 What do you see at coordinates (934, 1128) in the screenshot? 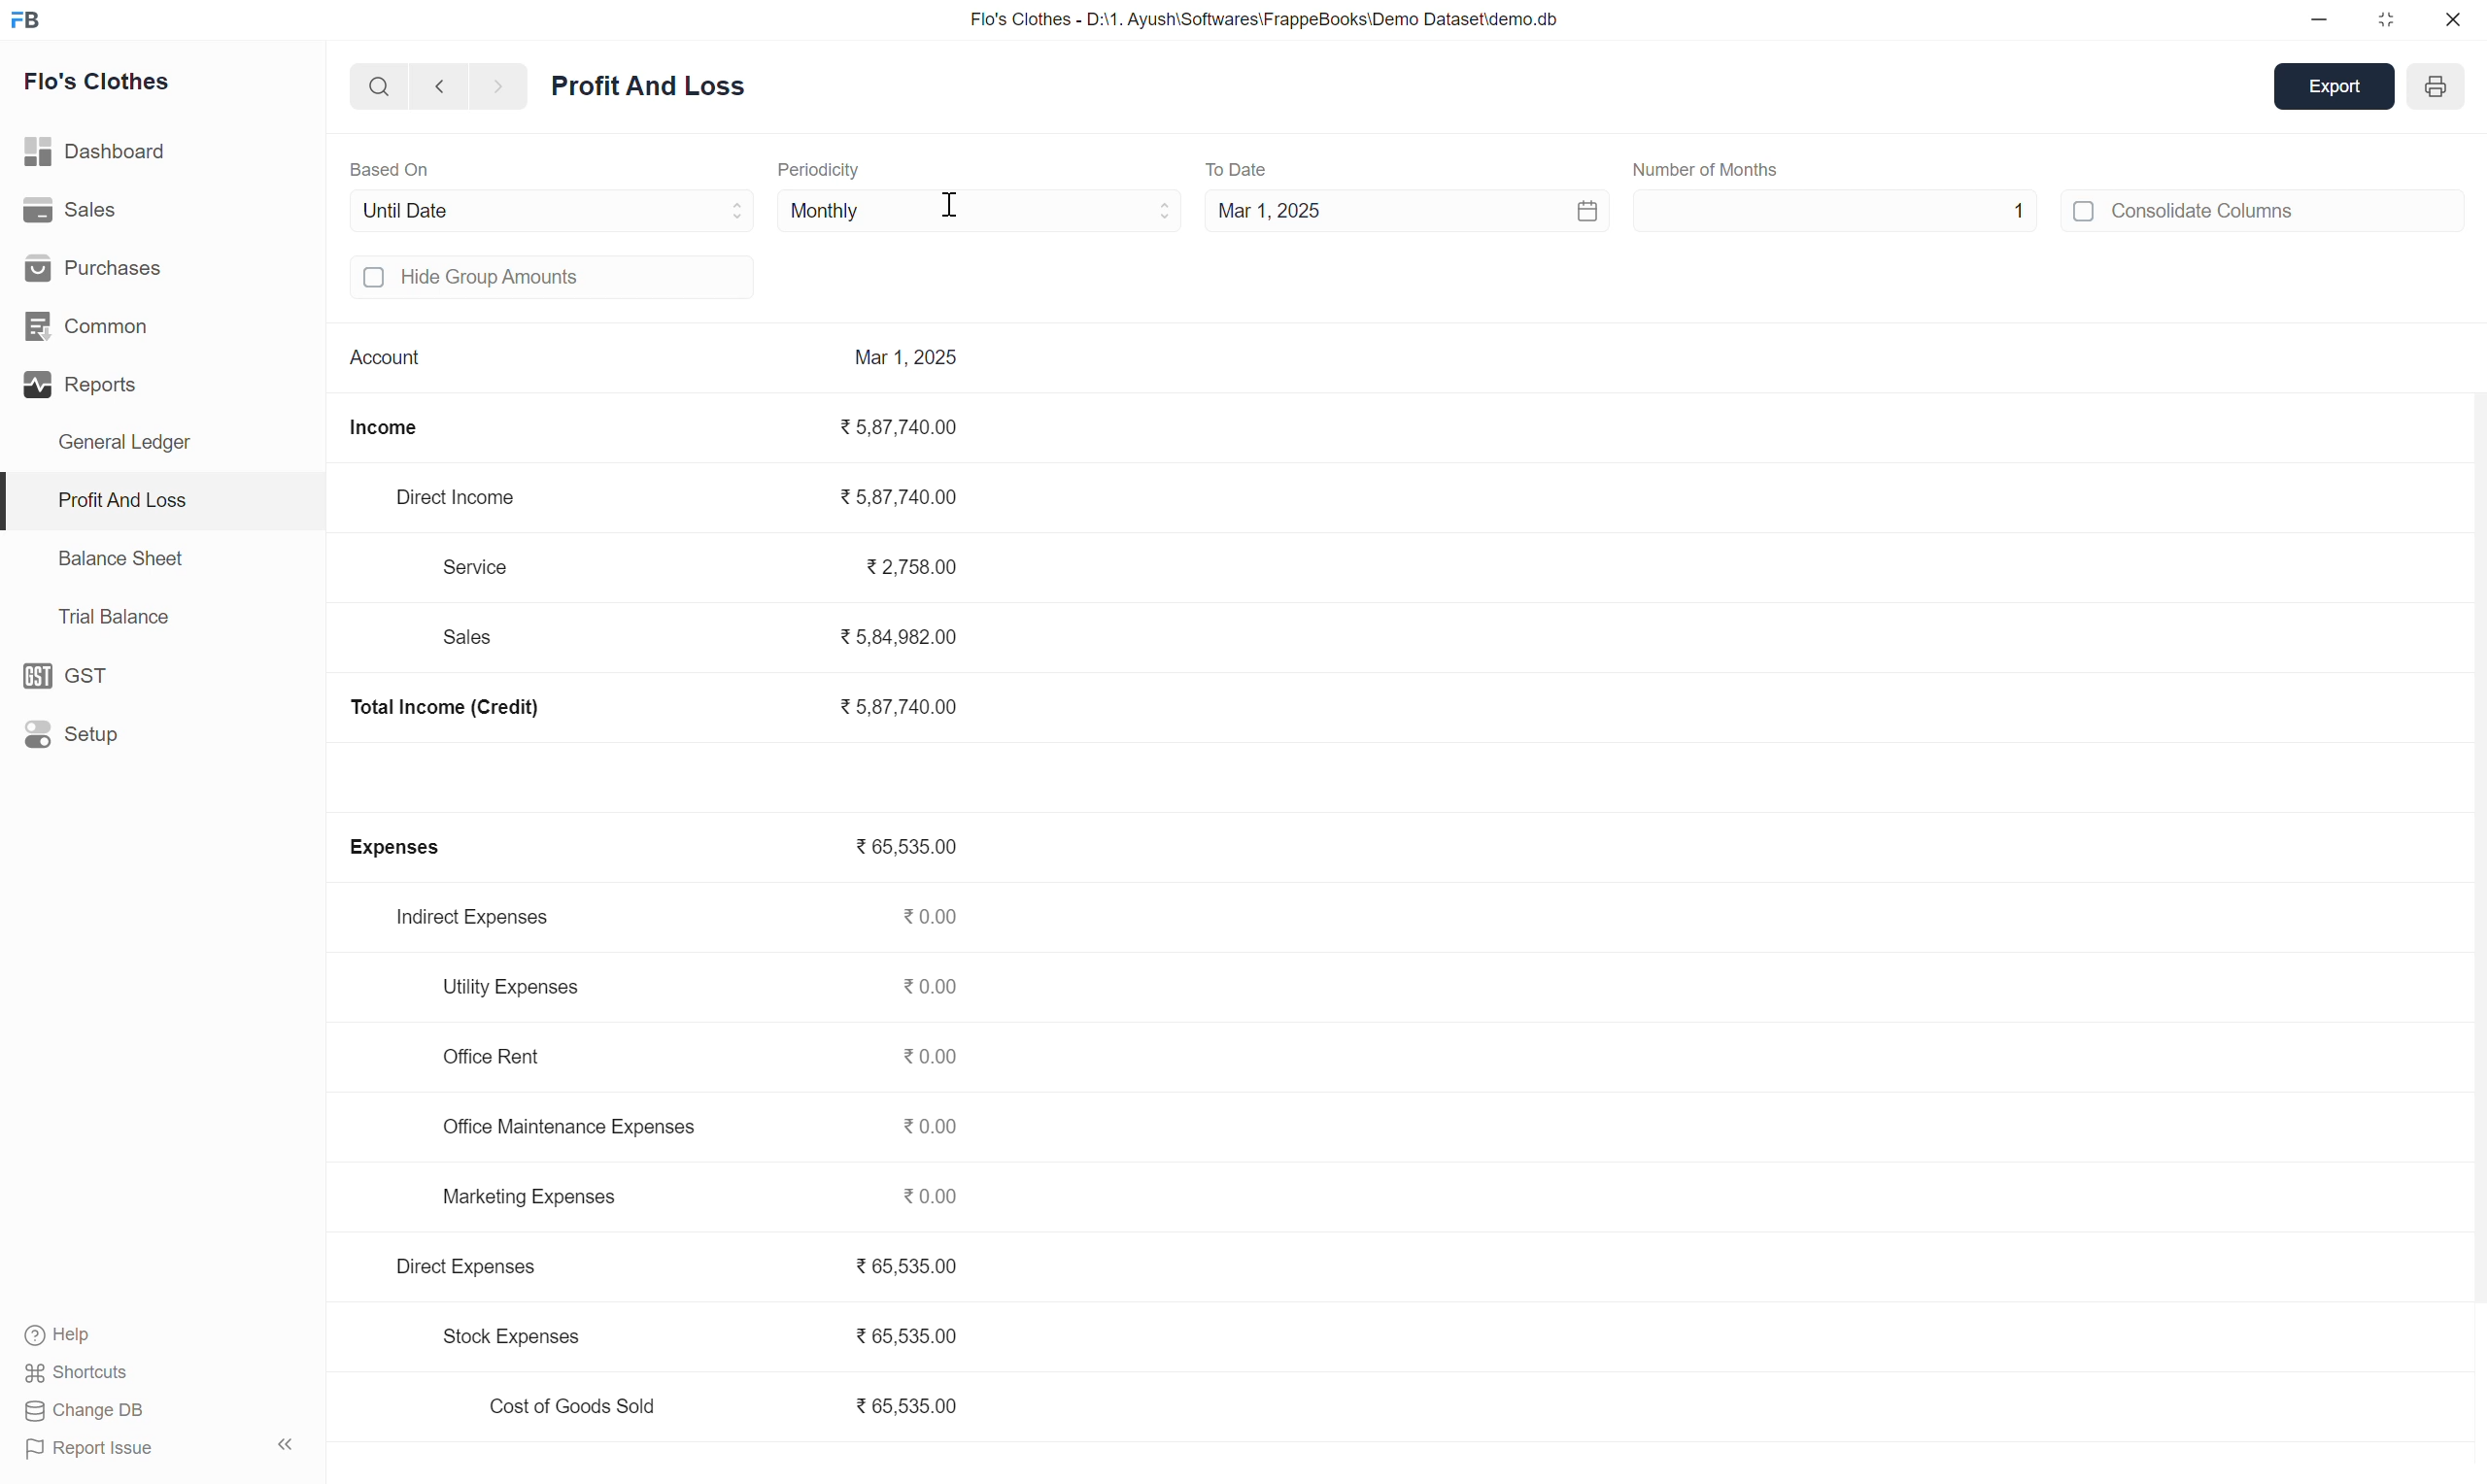
I see `₹0.00` at bounding box center [934, 1128].